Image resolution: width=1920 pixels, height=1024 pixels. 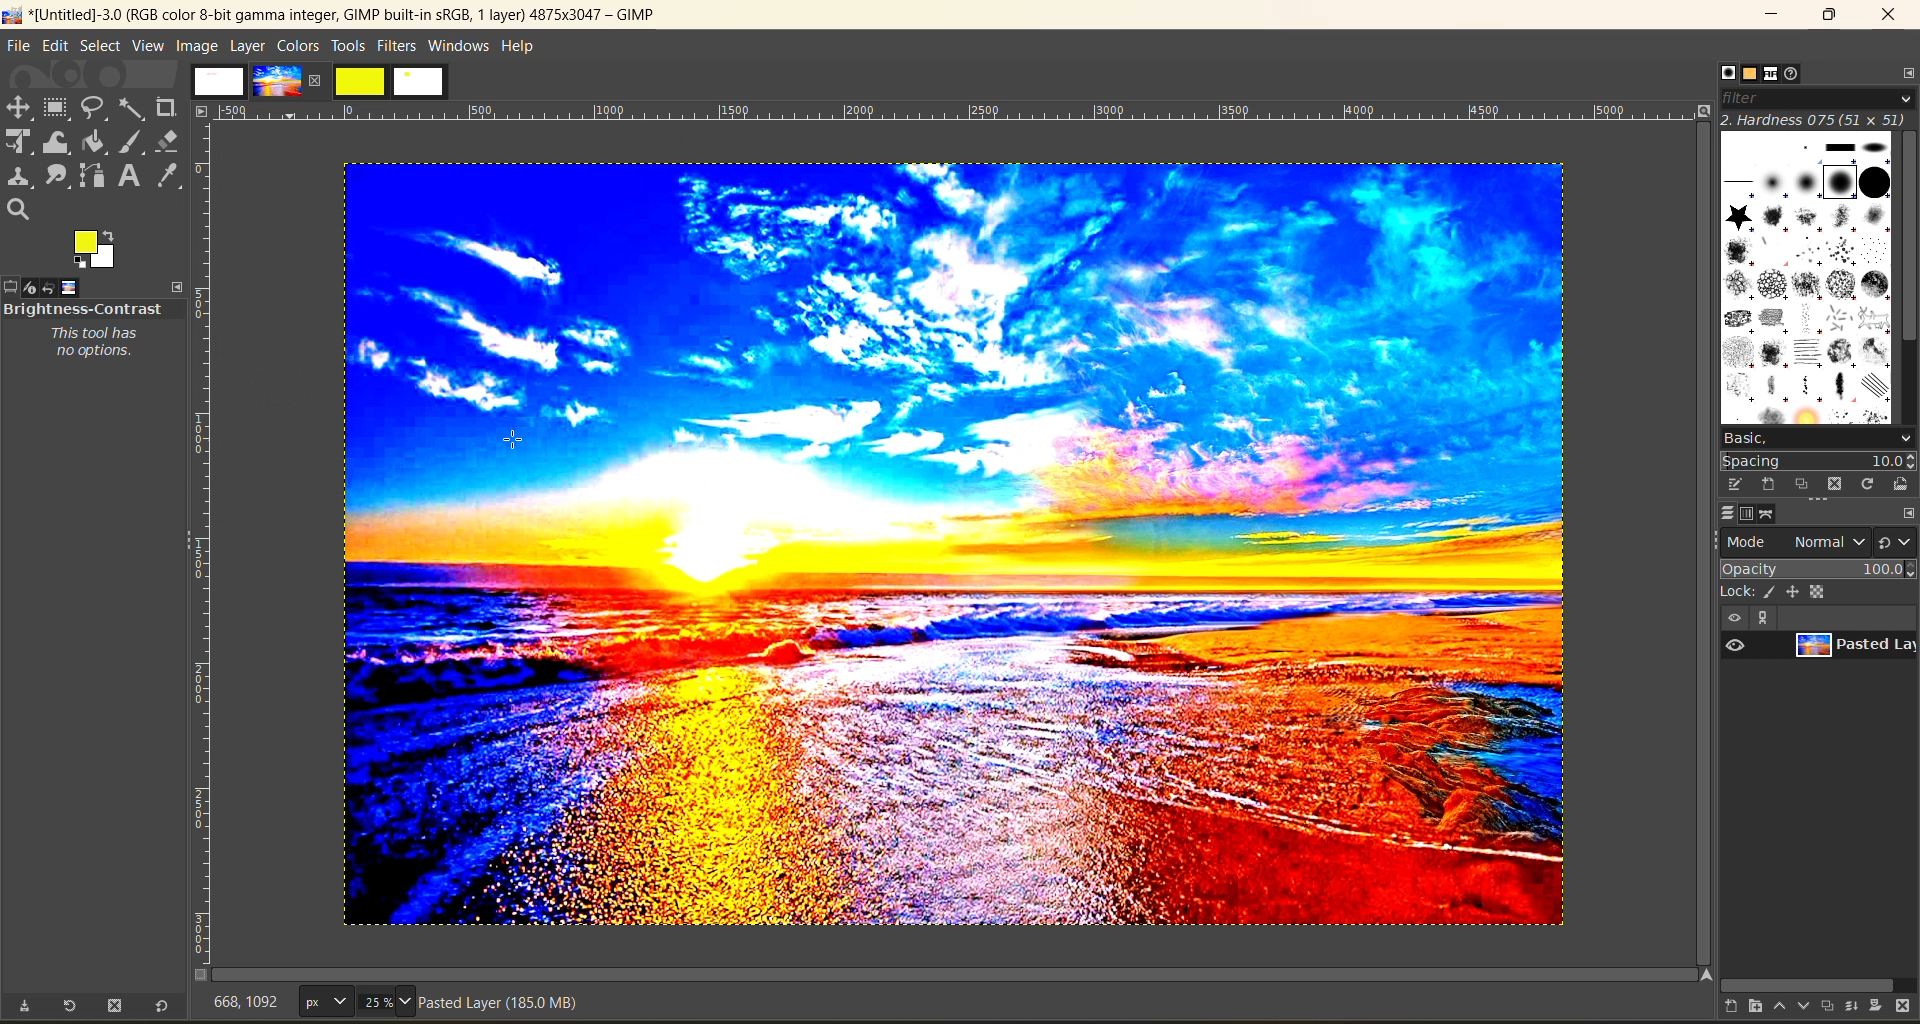 I want to click on merge this layer, so click(x=1860, y=1009).